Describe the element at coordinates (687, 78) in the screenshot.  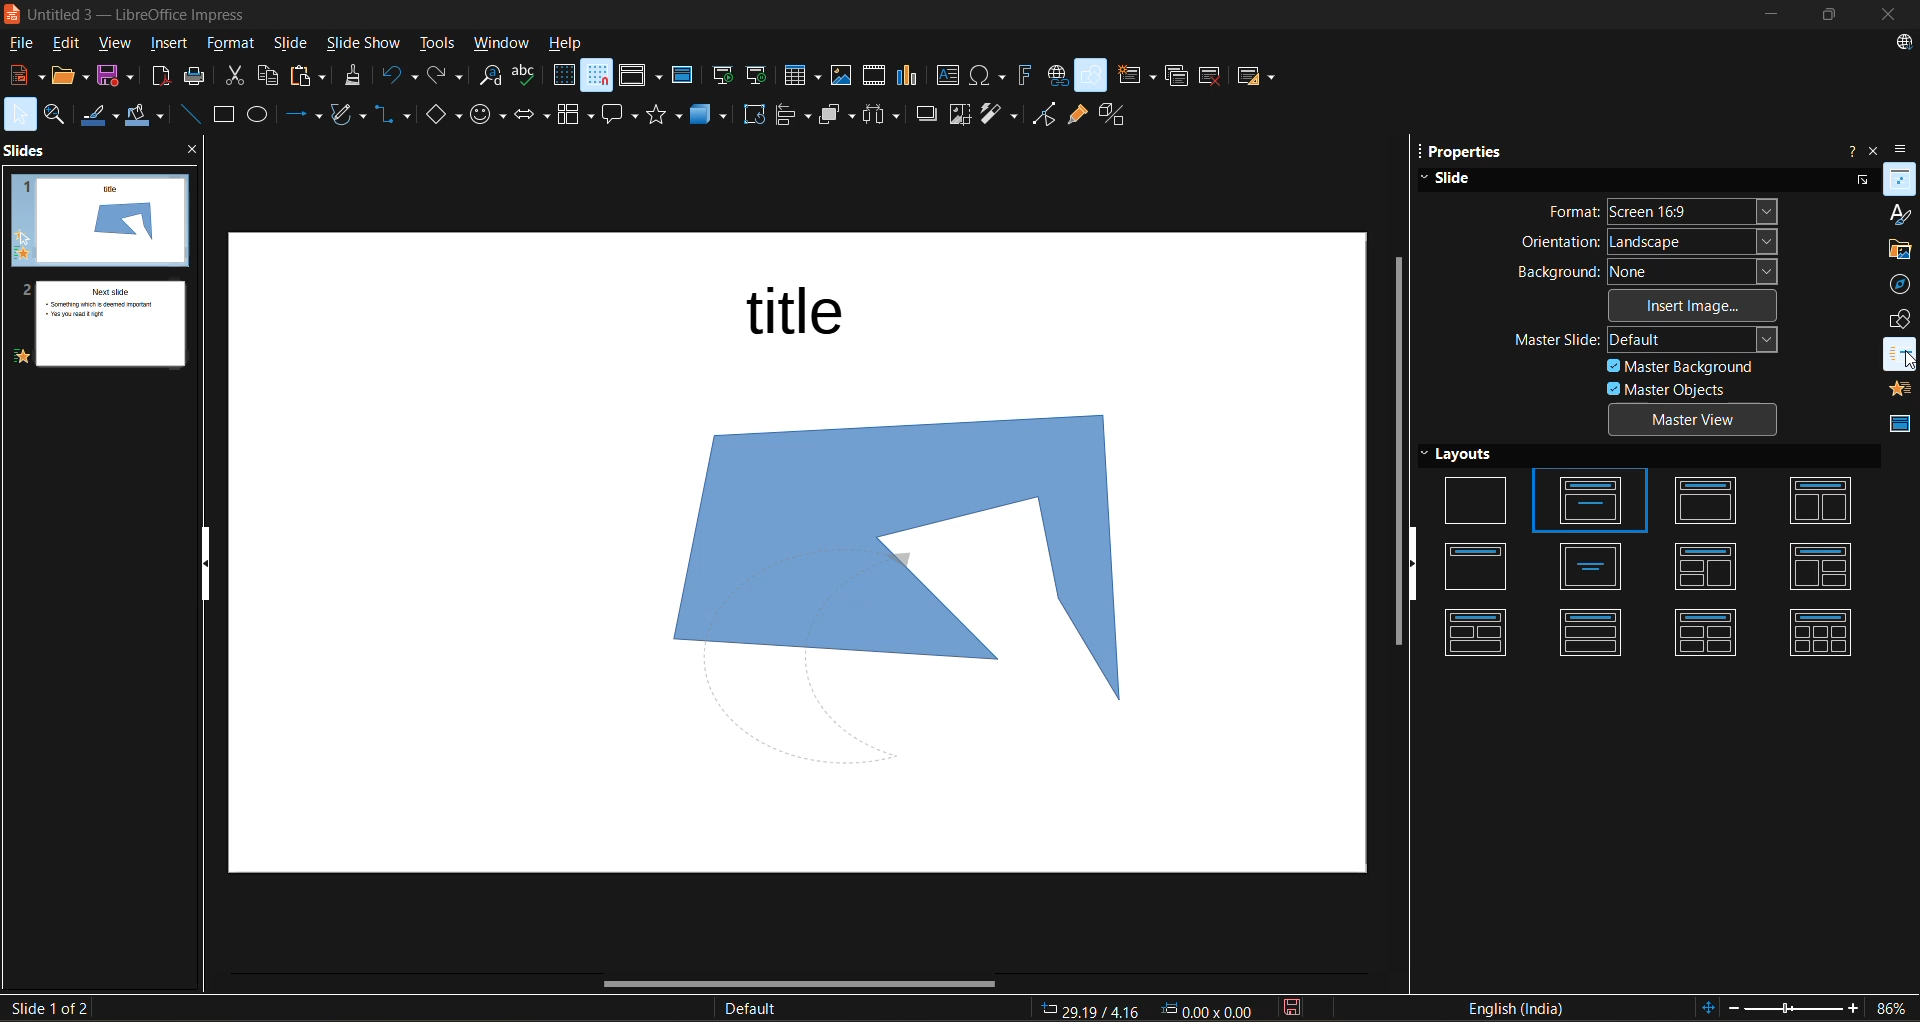
I see `master slide` at that location.